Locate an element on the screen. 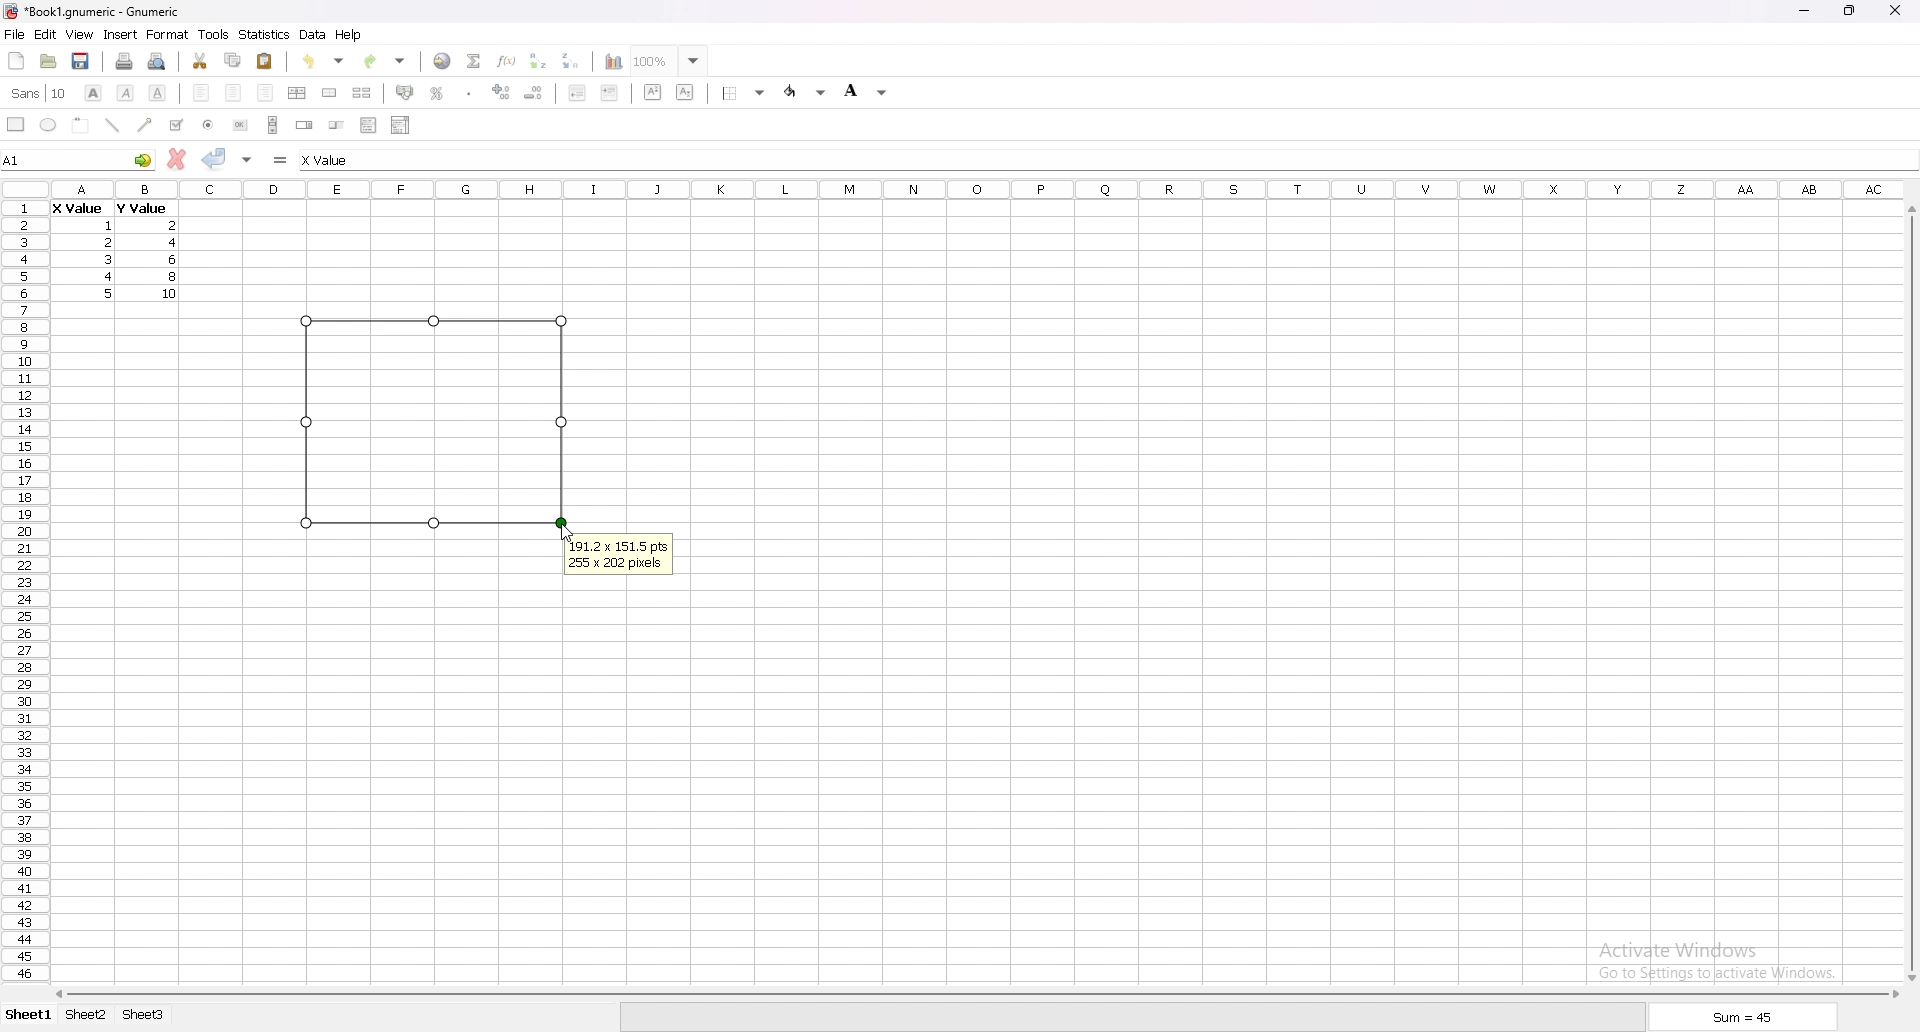  accept change is located at coordinates (214, 157).